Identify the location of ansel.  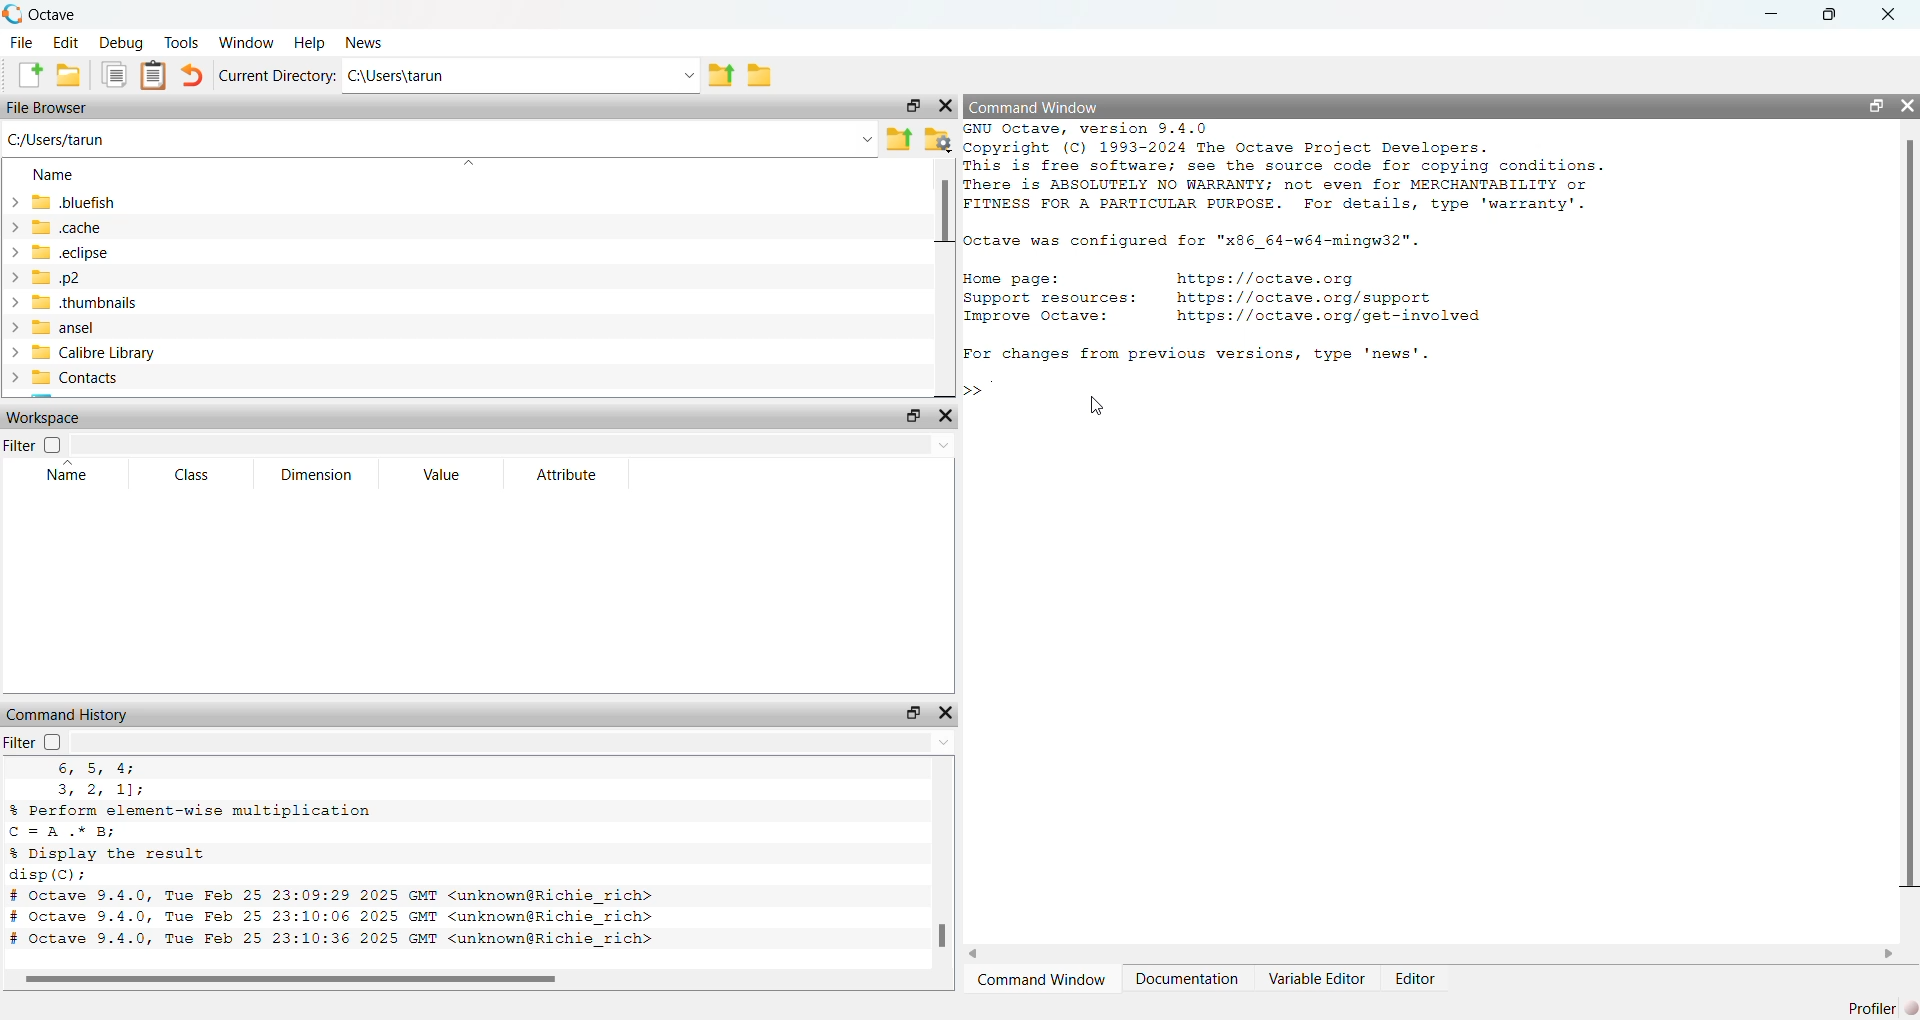
(51, 328).